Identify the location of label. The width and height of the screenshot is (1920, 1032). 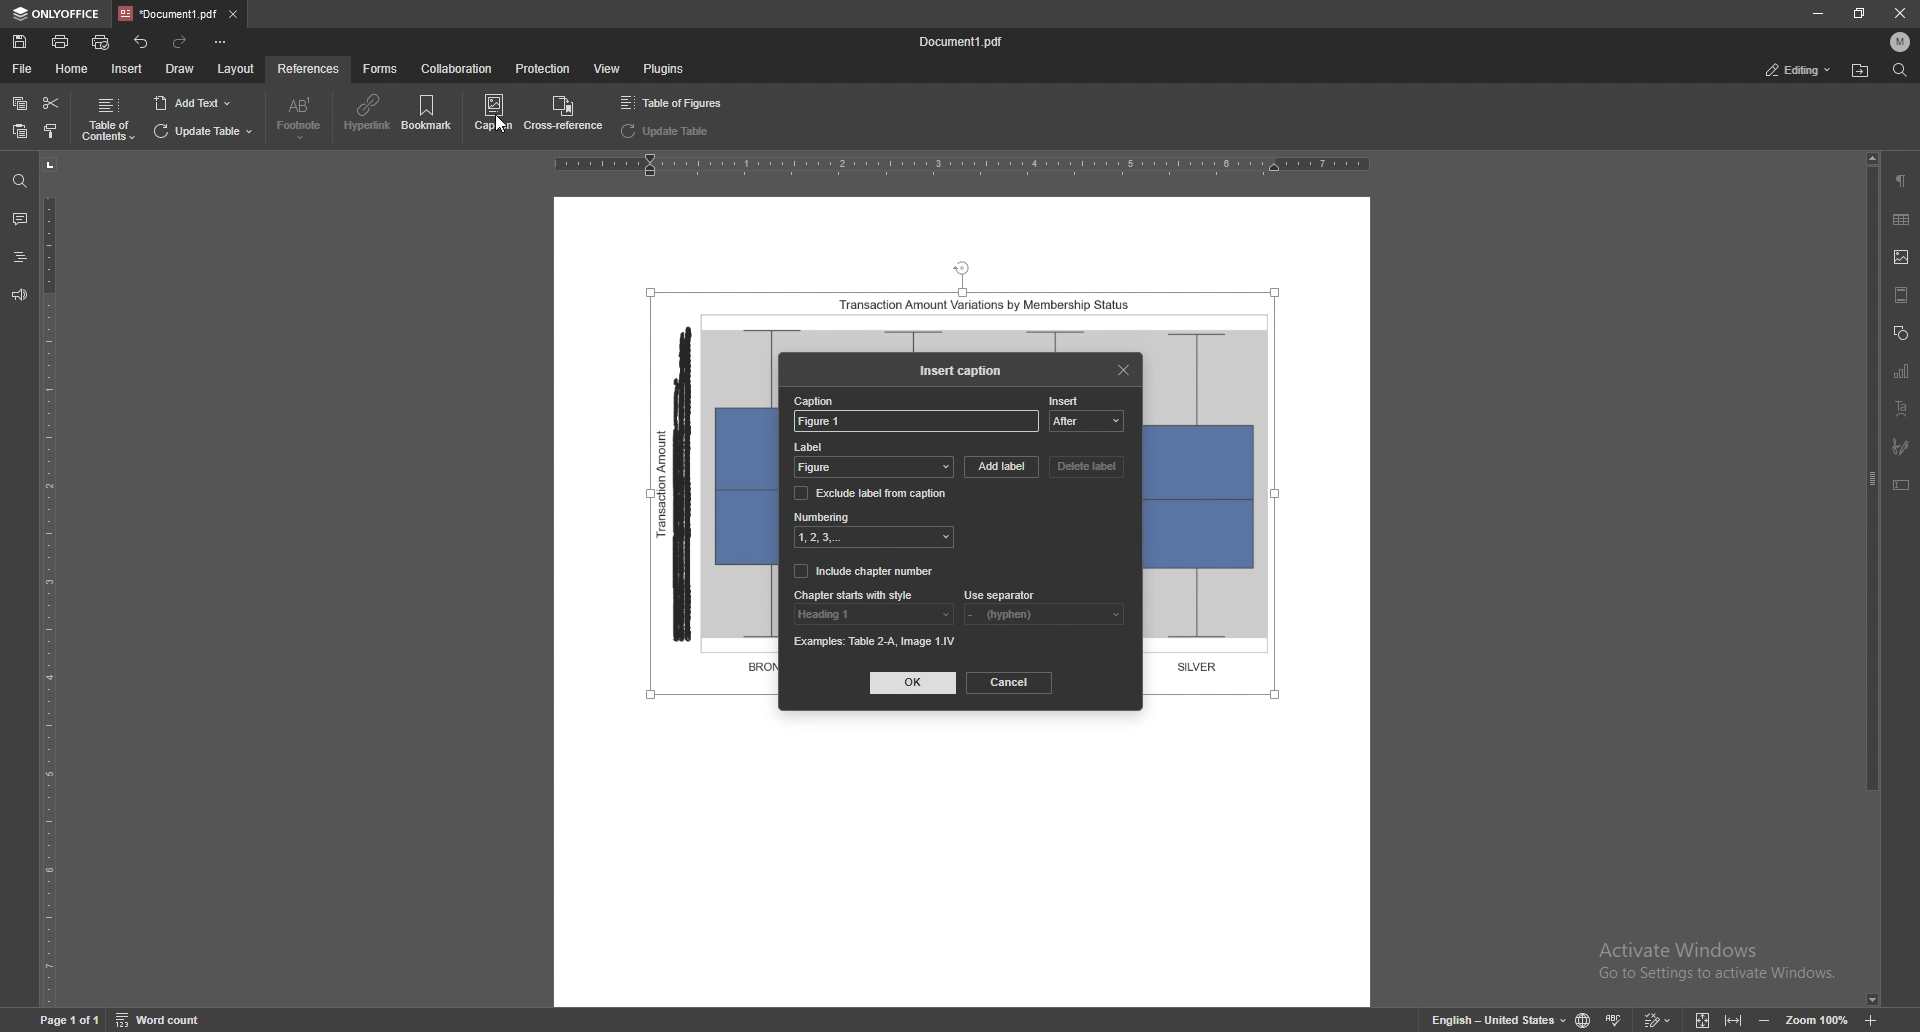
(872, 447).